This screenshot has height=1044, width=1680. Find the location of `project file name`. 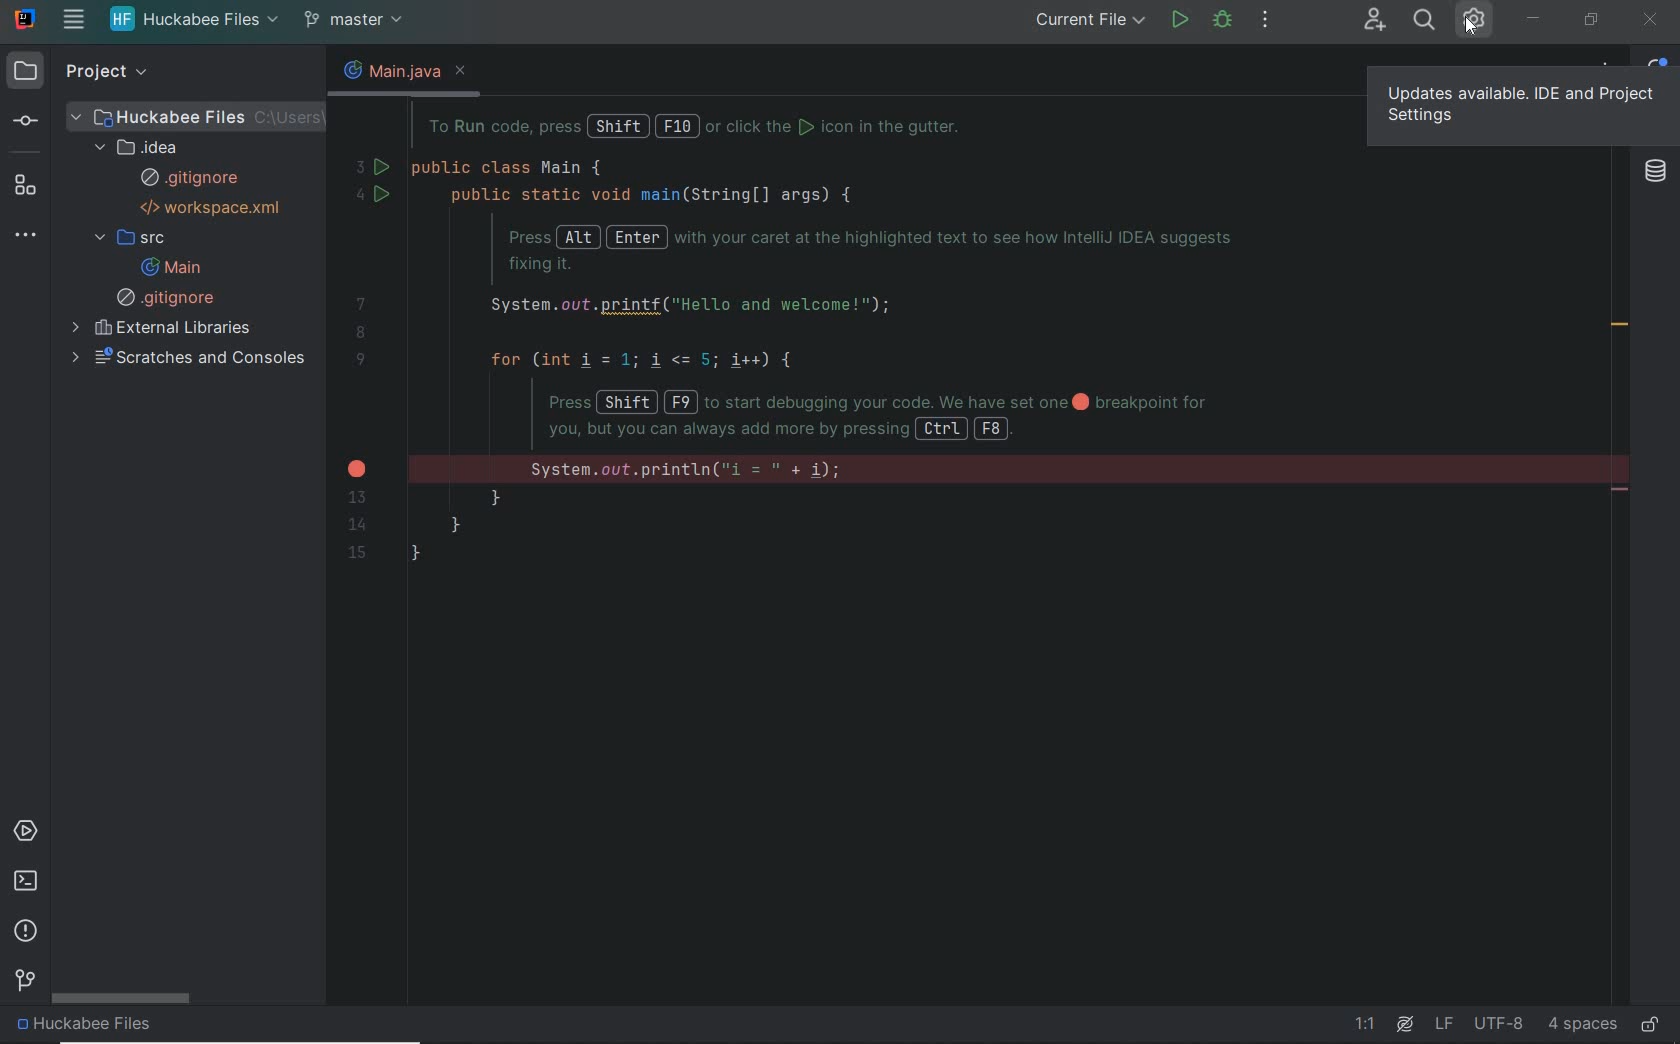

project file name is located at coordinates (198, 115).